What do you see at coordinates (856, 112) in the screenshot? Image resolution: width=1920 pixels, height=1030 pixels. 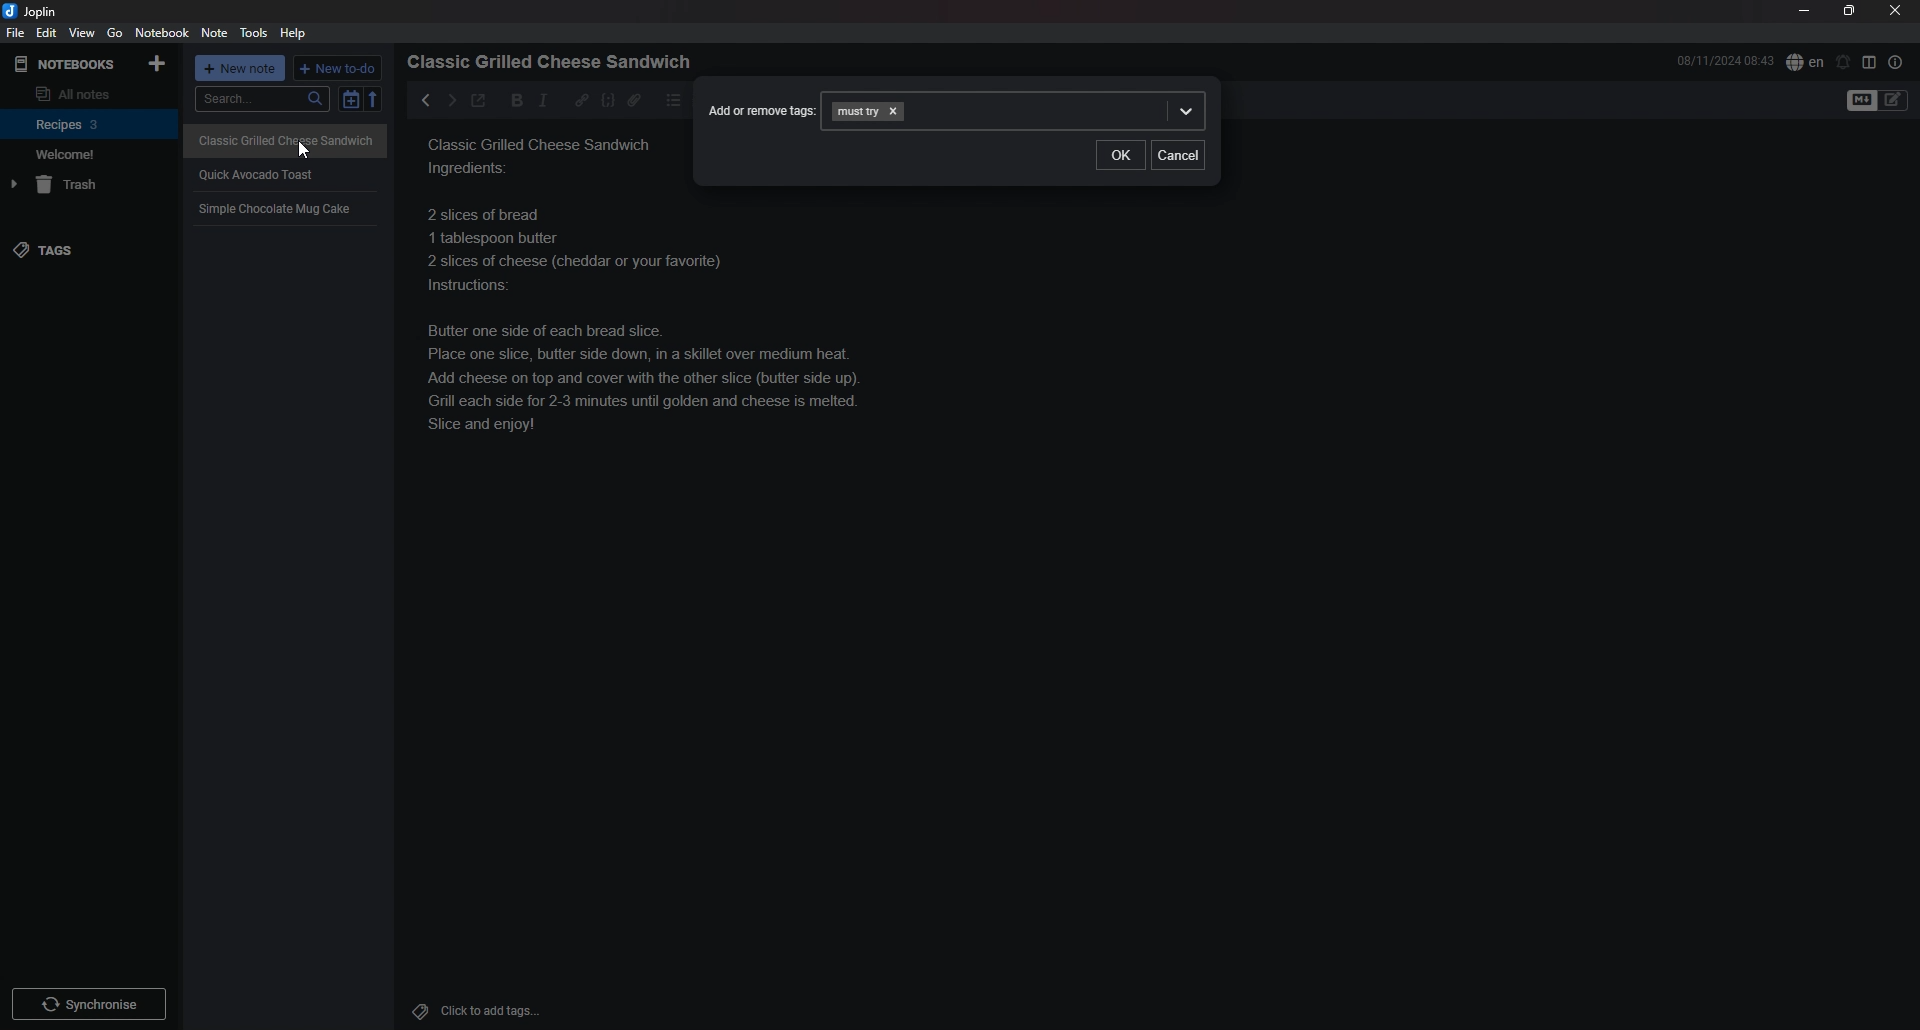 I see `tag` at bounding box center [856, 112].